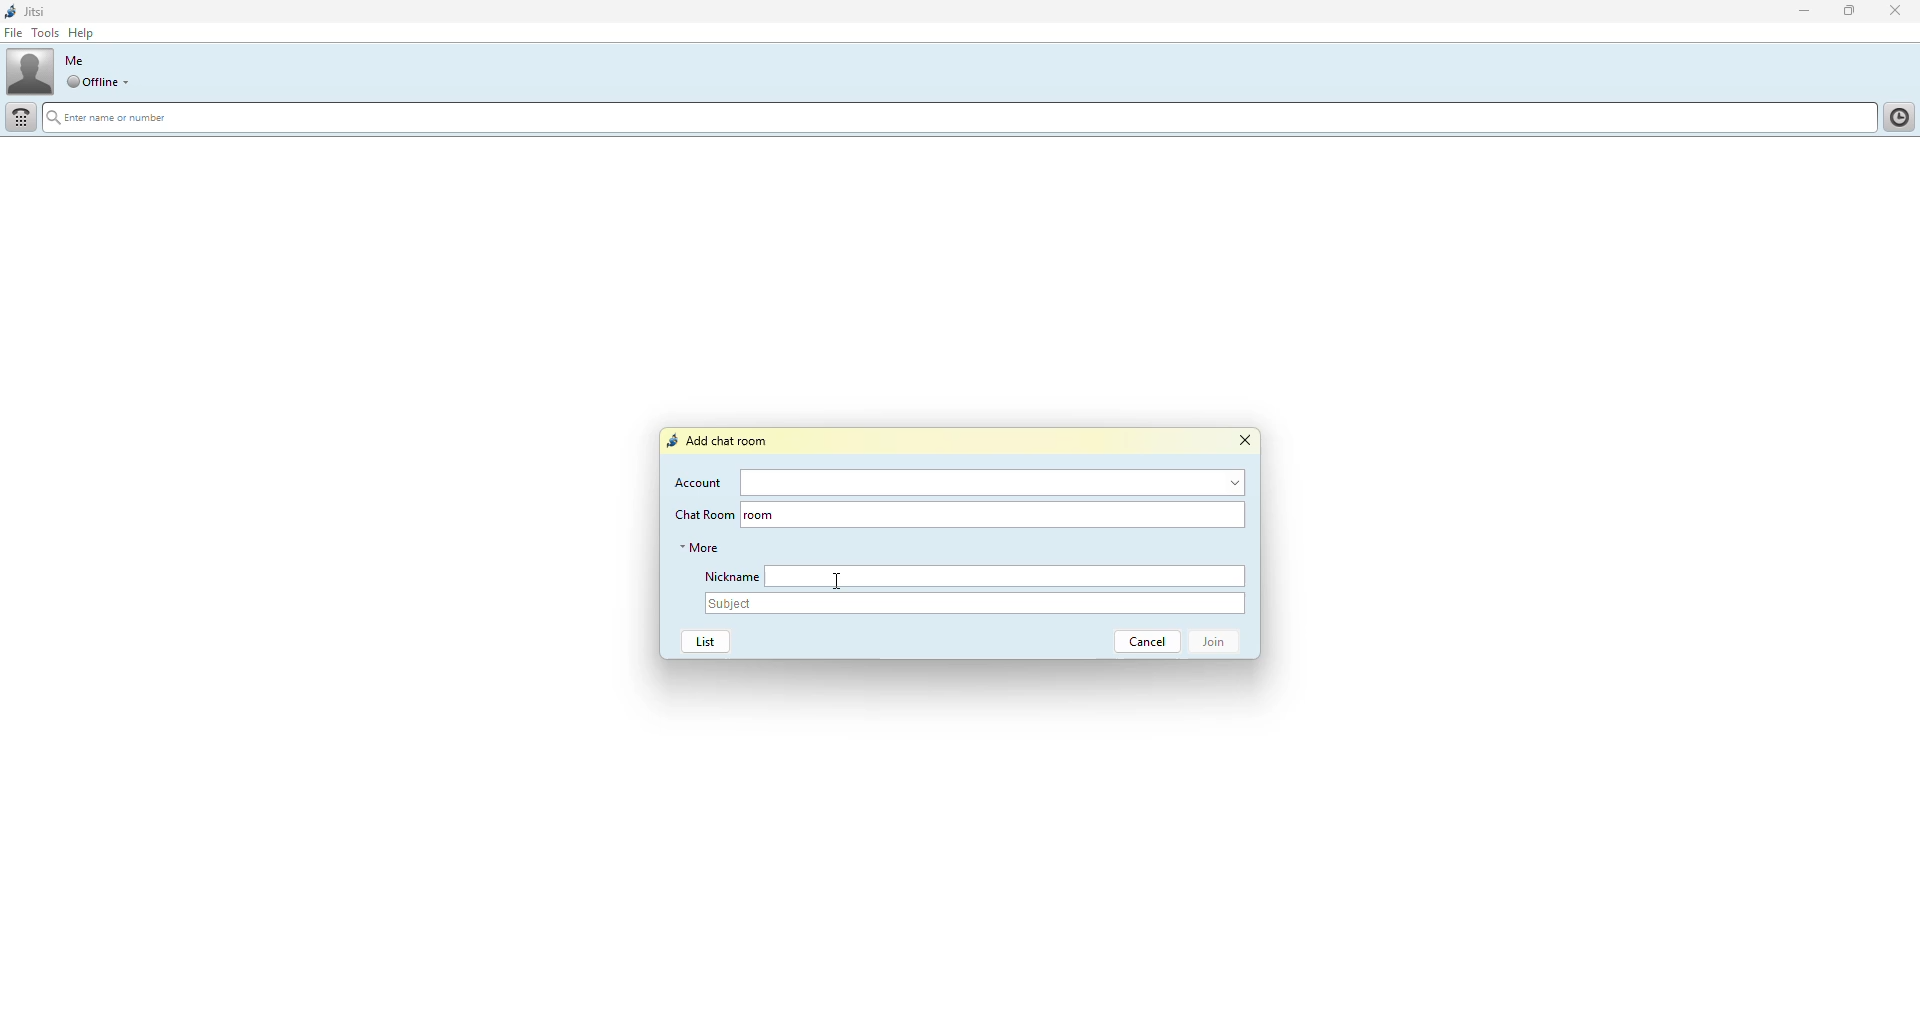 The image size is (1920, 1032). Describe the element at coordinates (727, 574) in the screenshot. I see `nickname` at that location.